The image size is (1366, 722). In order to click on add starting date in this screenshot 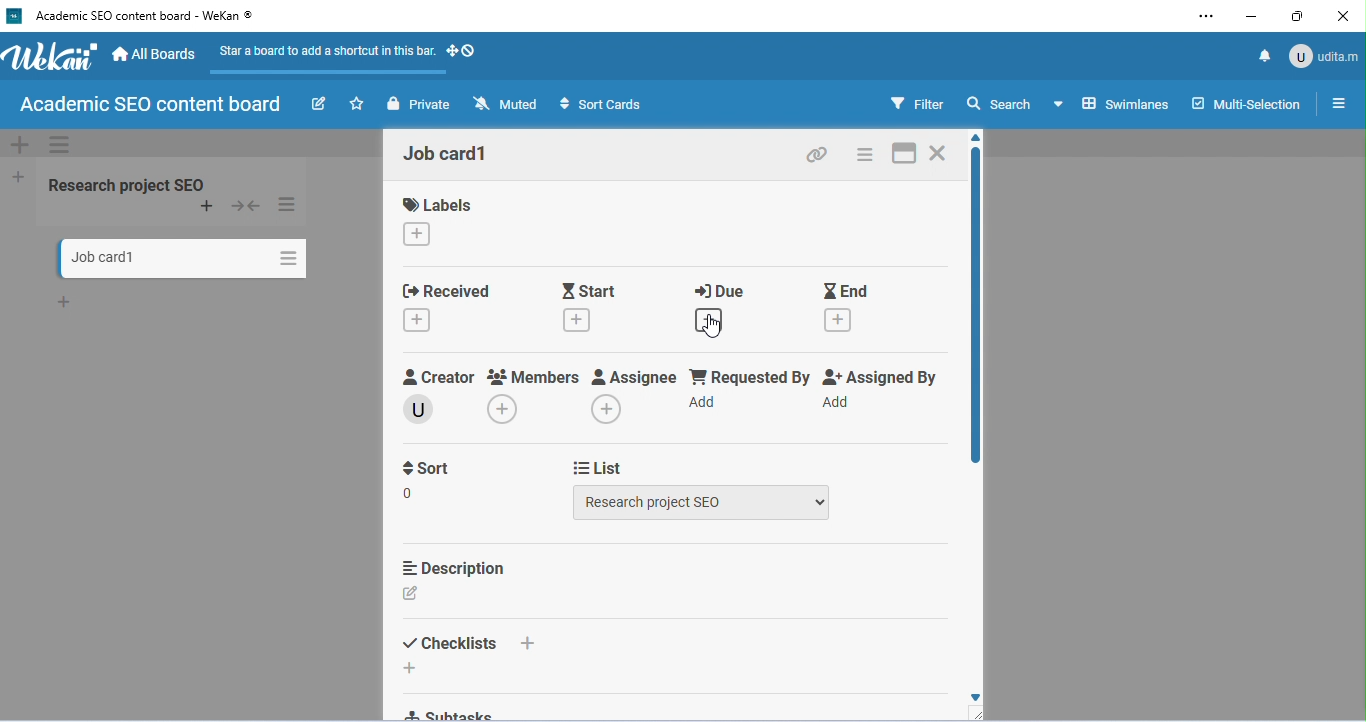, I will do `click(581, 321)`.